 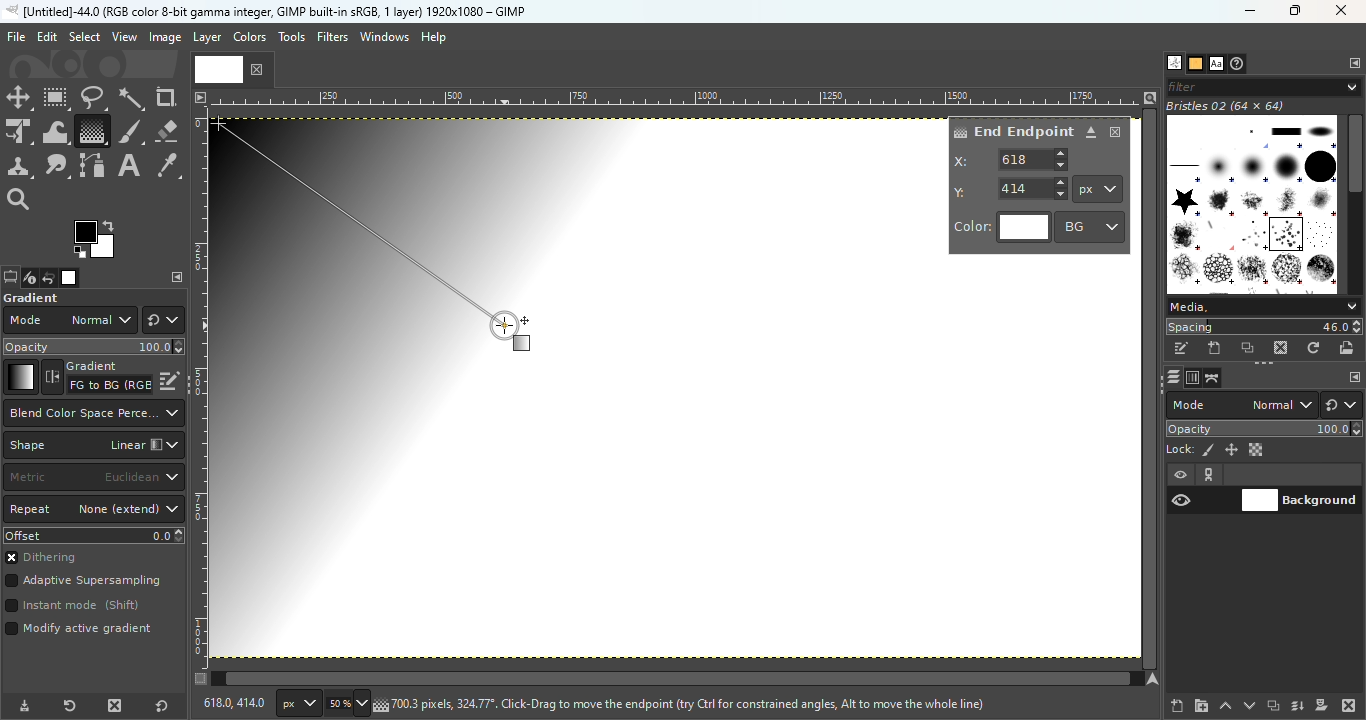 What do you see at coordinates (667, 679) in the screenshot?
I see `Vertical scroll bar` at bounding box center [667, 679].